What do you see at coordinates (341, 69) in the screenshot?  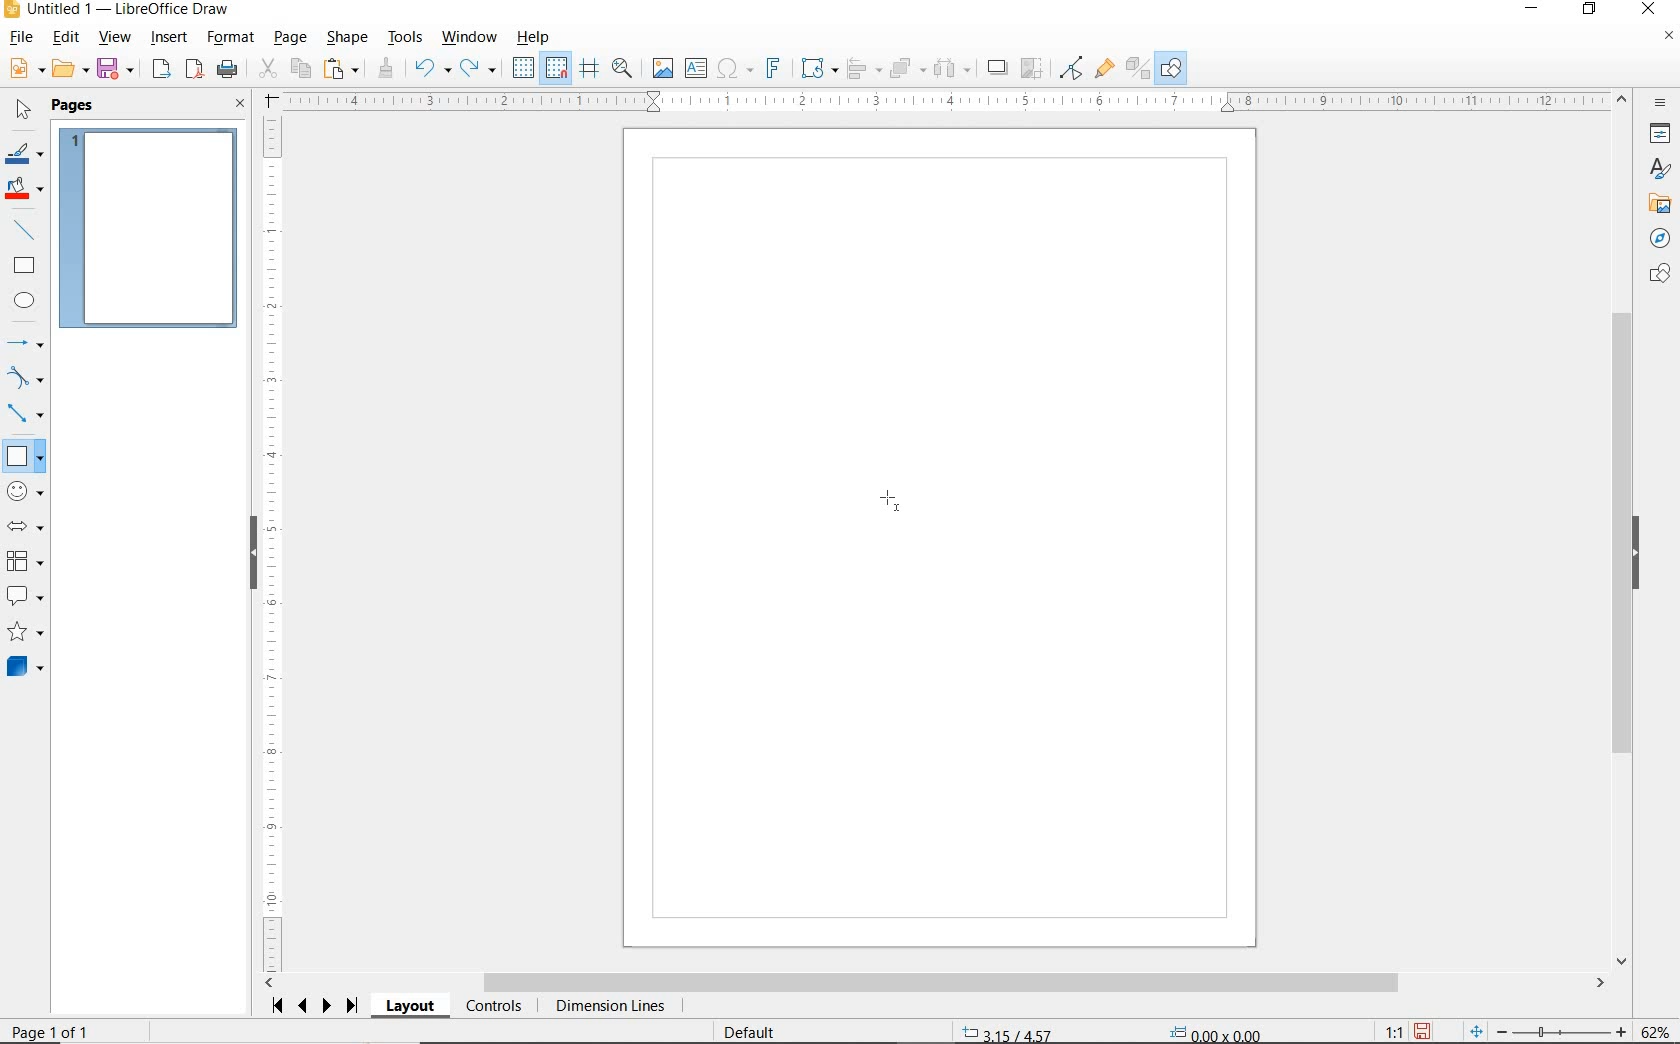 I see `PASTE` at bounding box center [341, 69].